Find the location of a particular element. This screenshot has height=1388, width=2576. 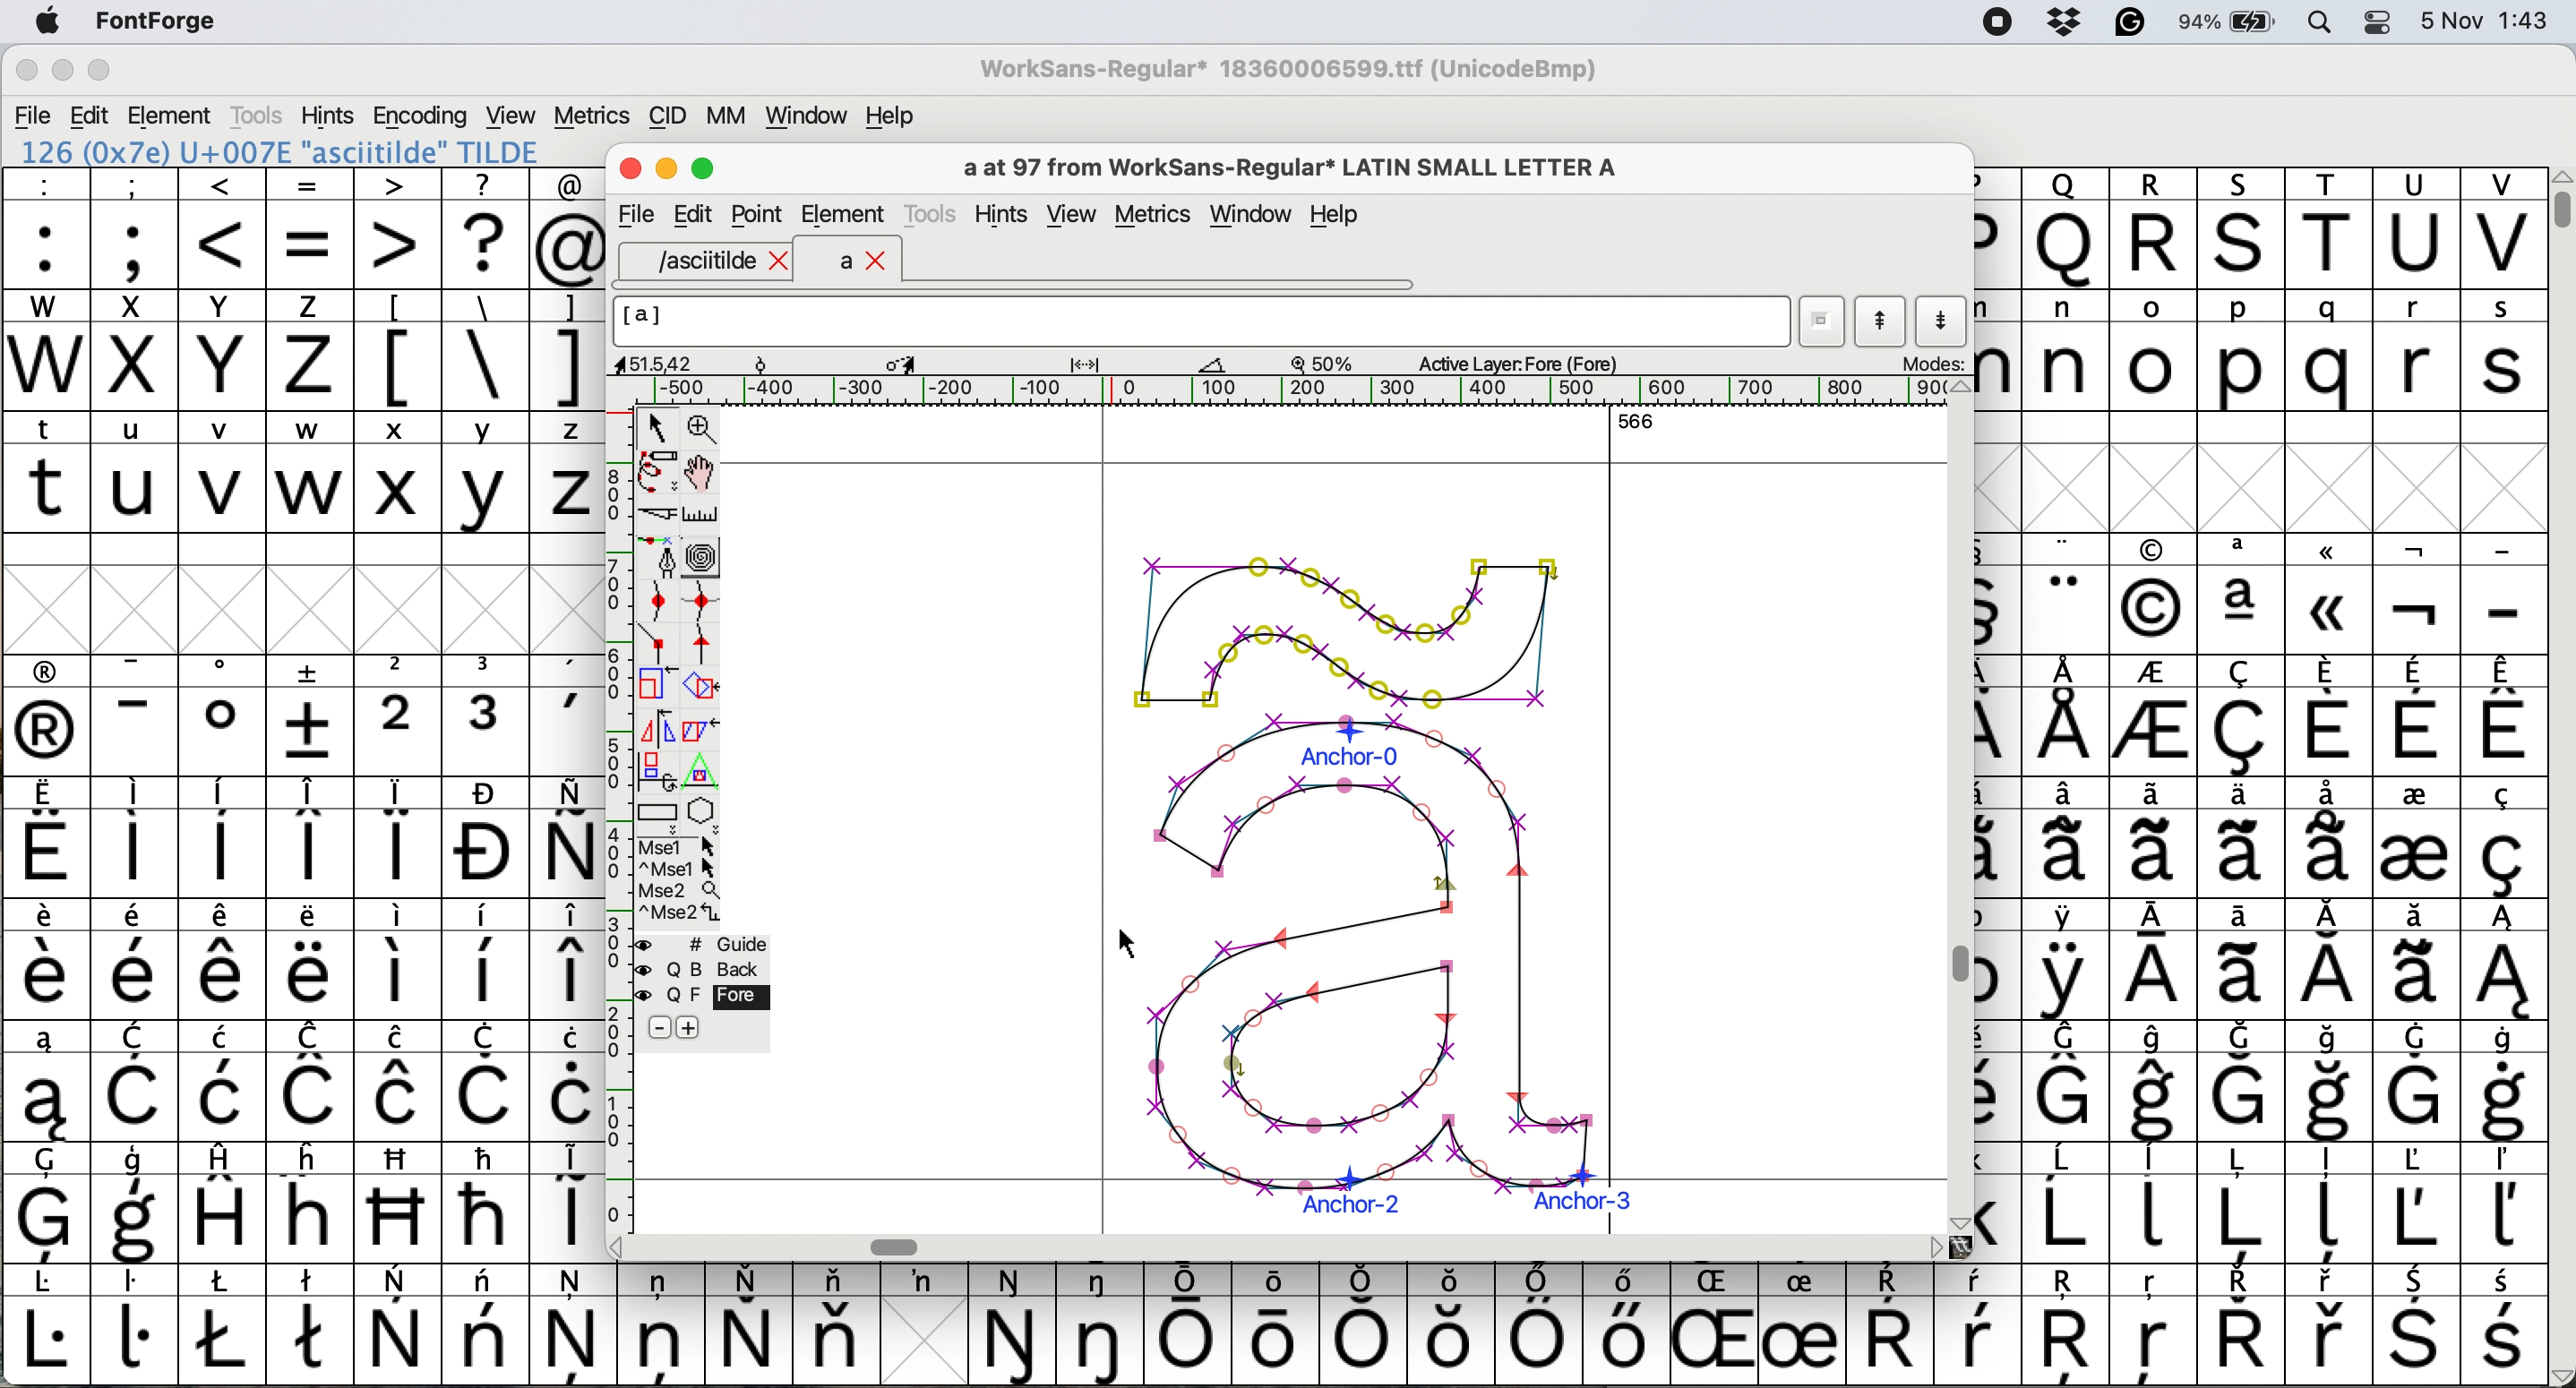

add a curve point is located at coordinates (659, 601).